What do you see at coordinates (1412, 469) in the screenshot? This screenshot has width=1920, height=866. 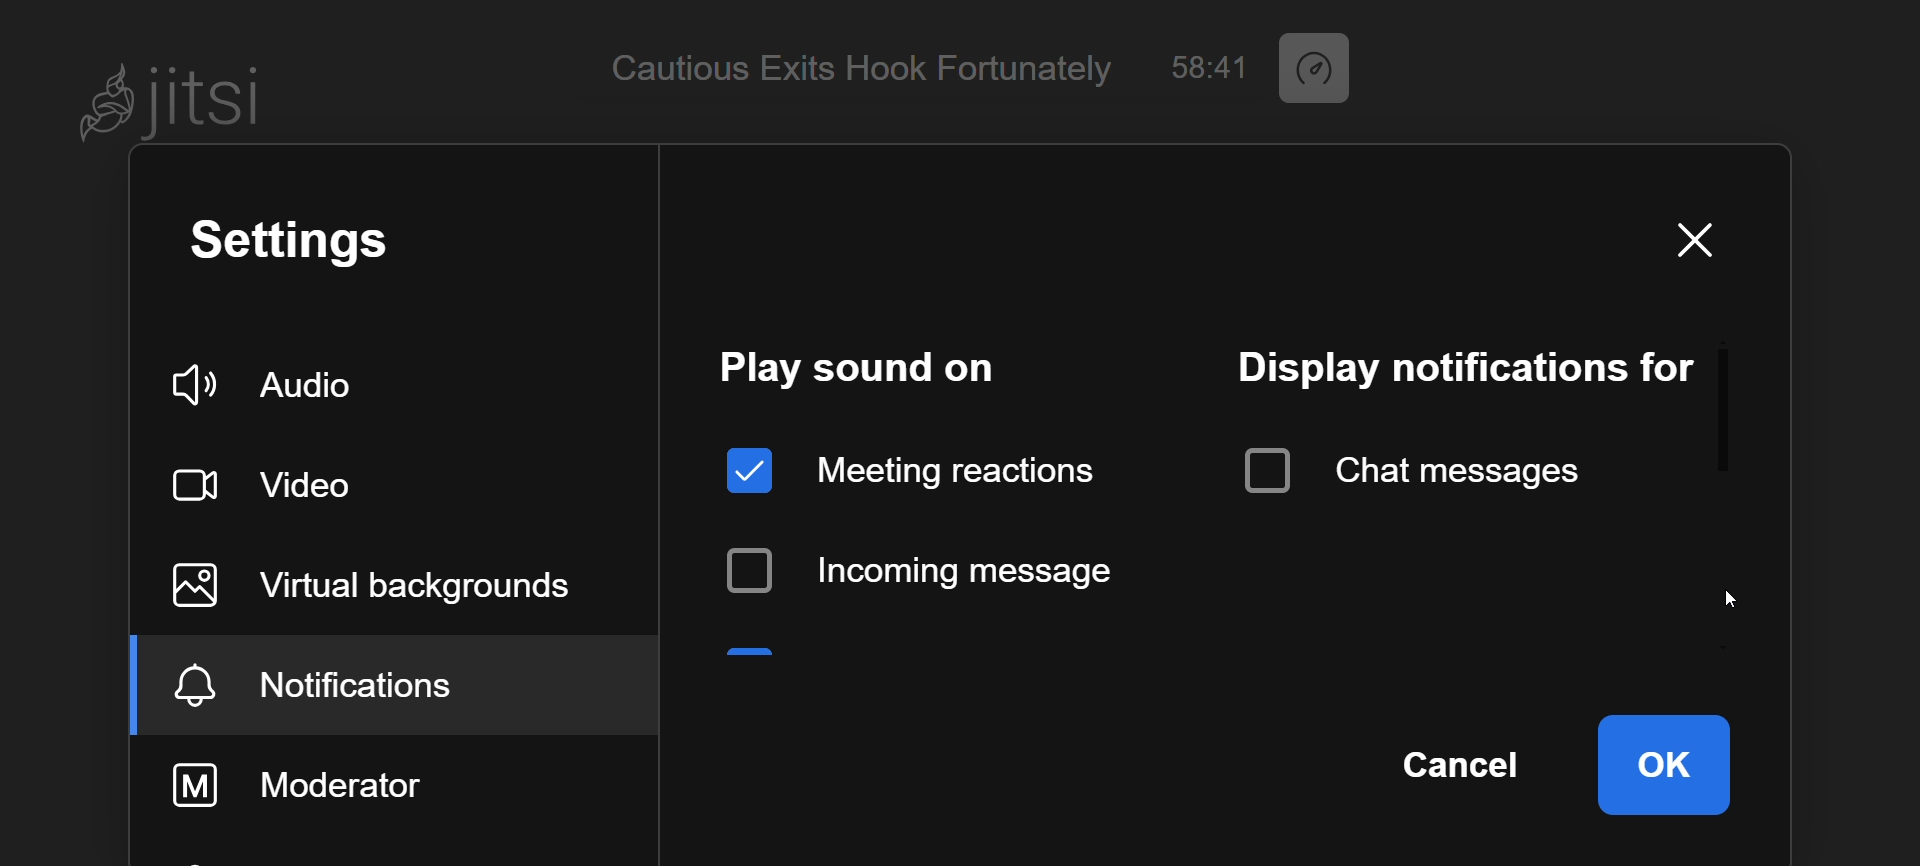 I see `chat message` at bounding box center [1412, 469].